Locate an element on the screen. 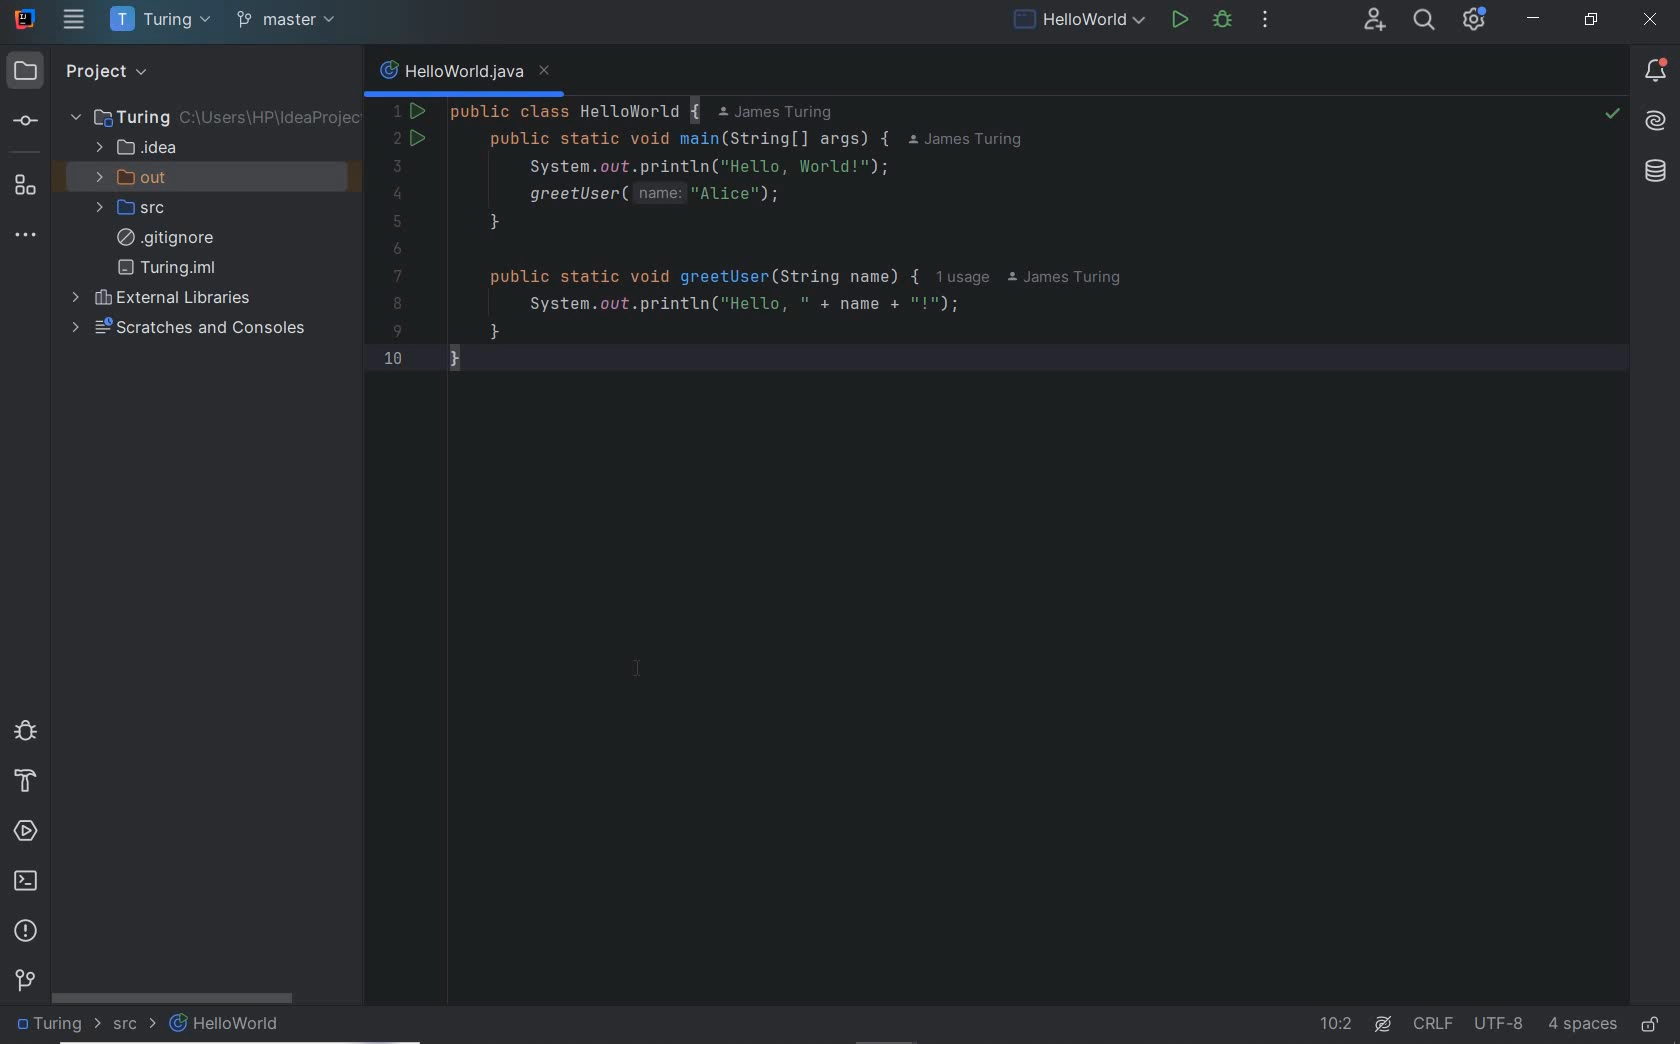 This screenshot has height=1044, width=1680. Application logo is located at coordinates (26, 18).